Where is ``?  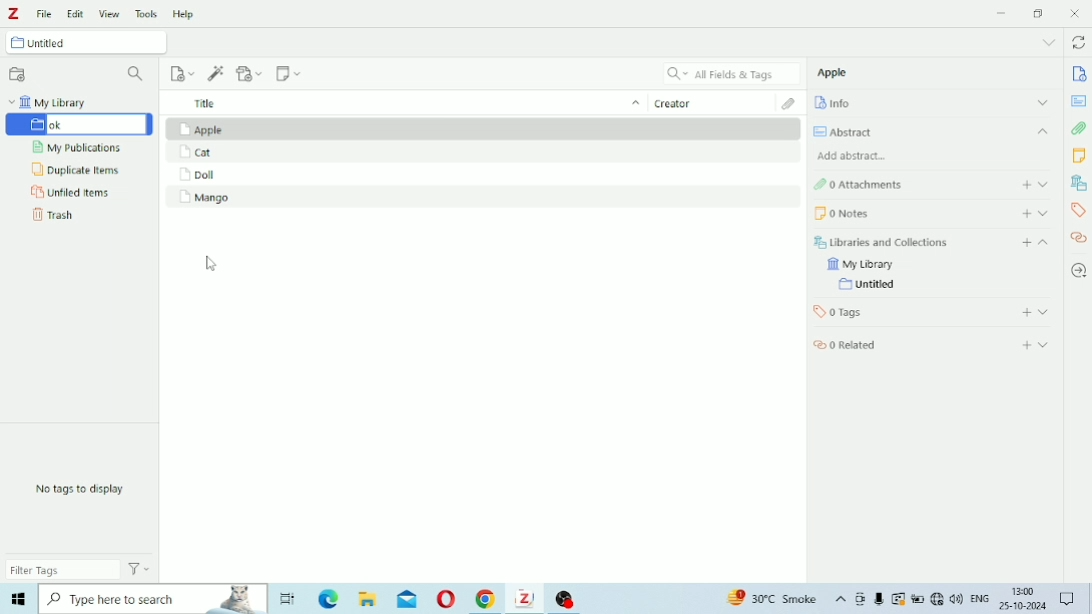  is located at coordinates (367, 598).